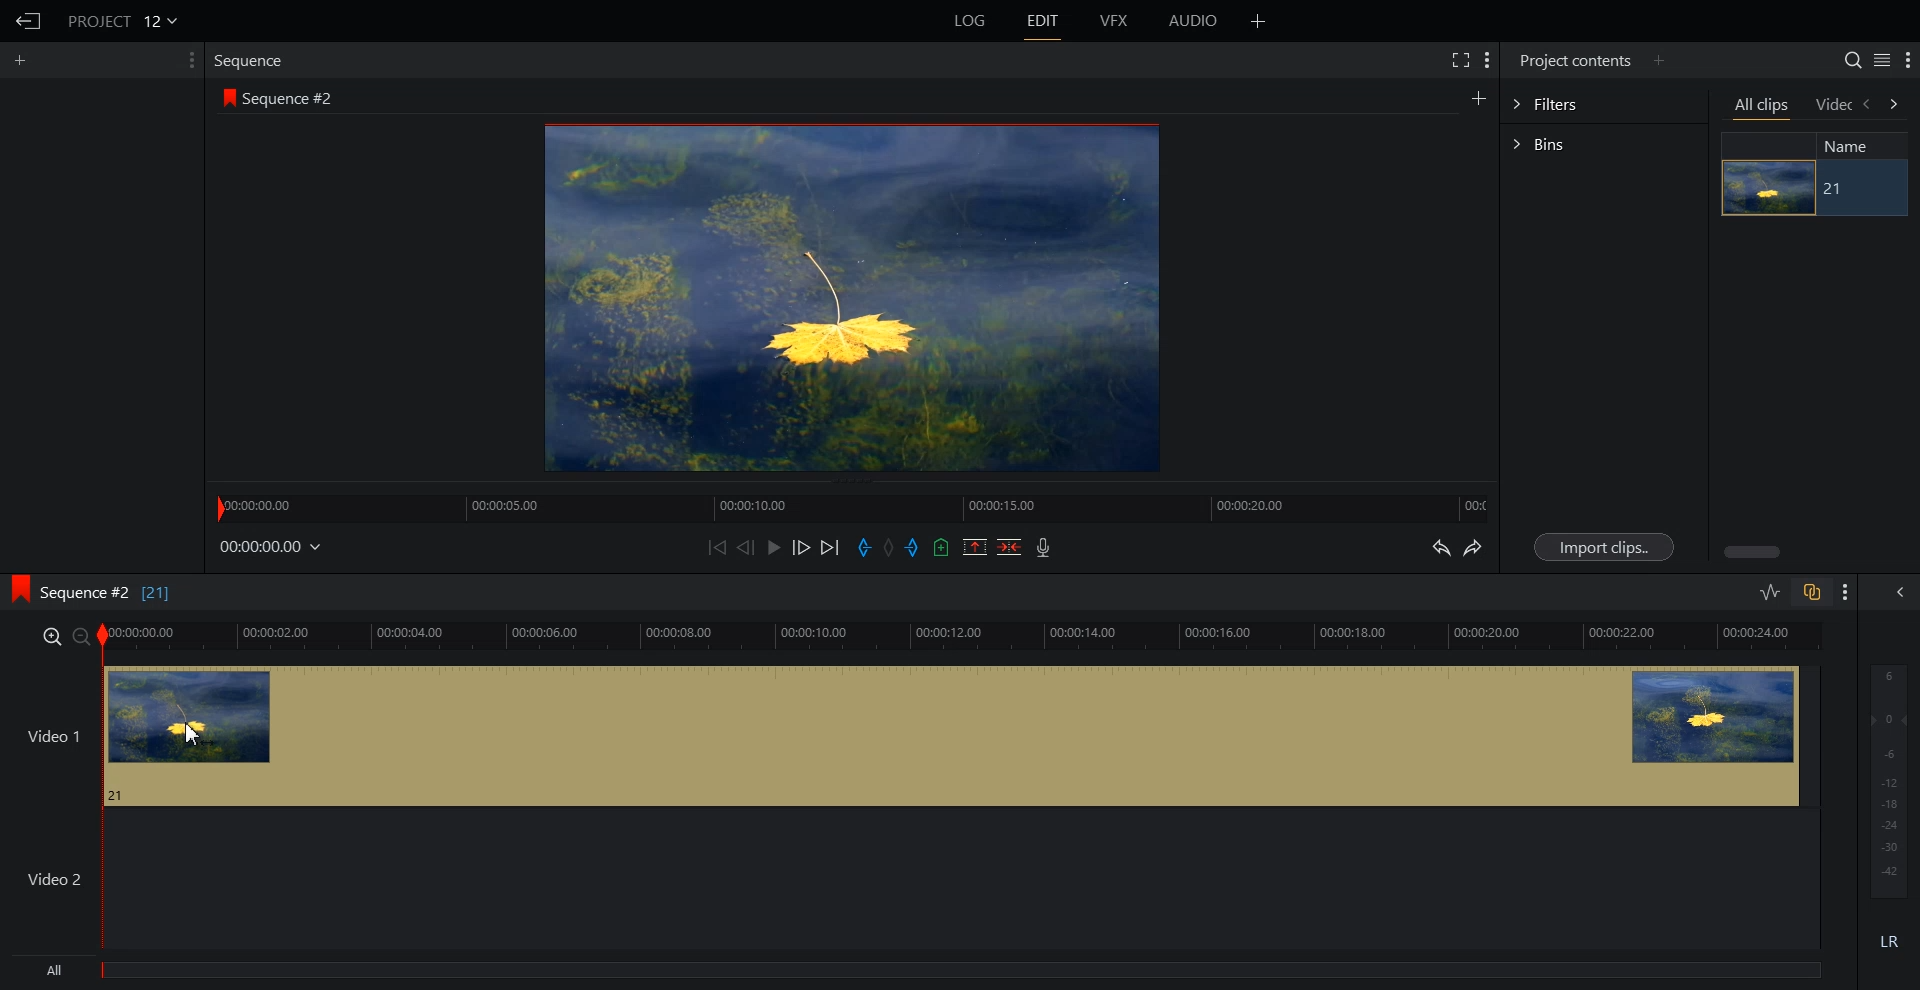  What do you see at coordinates (1572, 61) in the screenshot?
I see `Project contents` at bounding box center [1572, 61].